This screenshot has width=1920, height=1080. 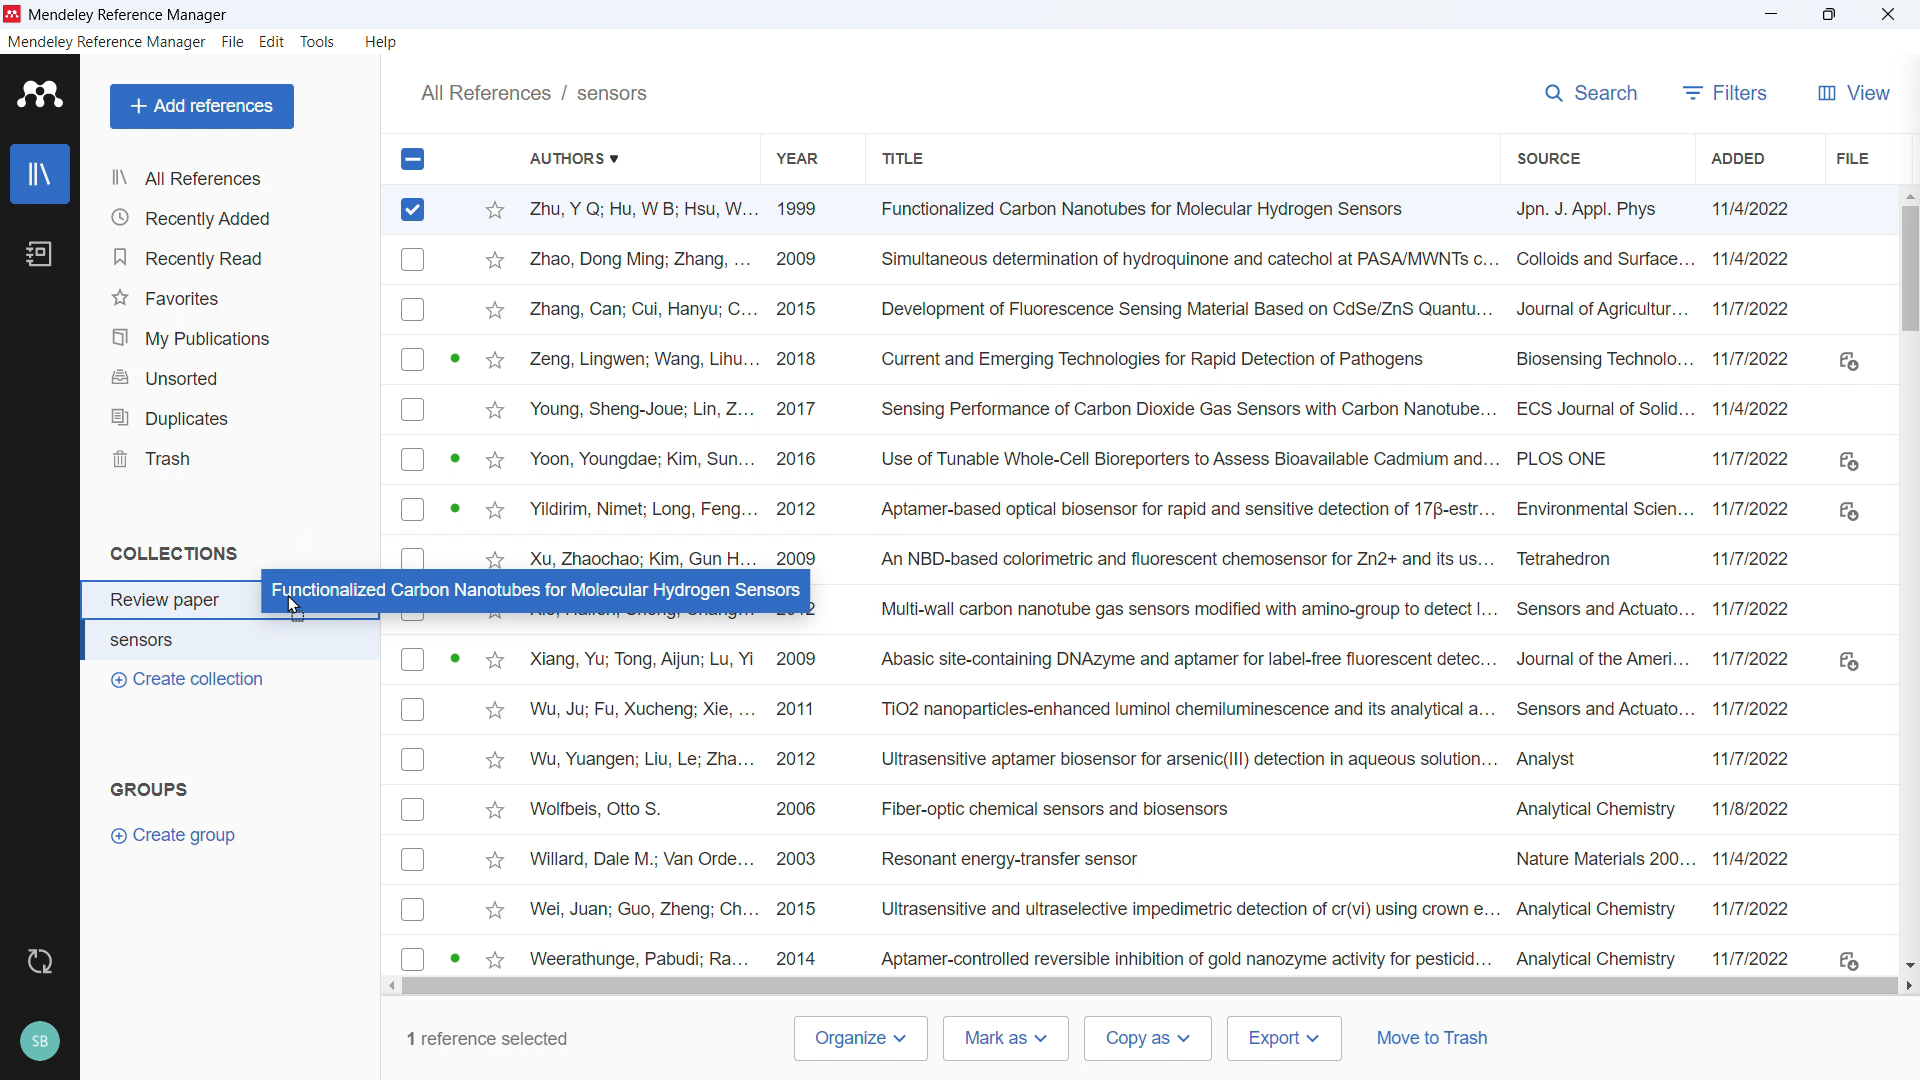 What do you see at coordinates (233, 338) in the screenshot?
I see `Publications ` at bounding box center [233, 338].